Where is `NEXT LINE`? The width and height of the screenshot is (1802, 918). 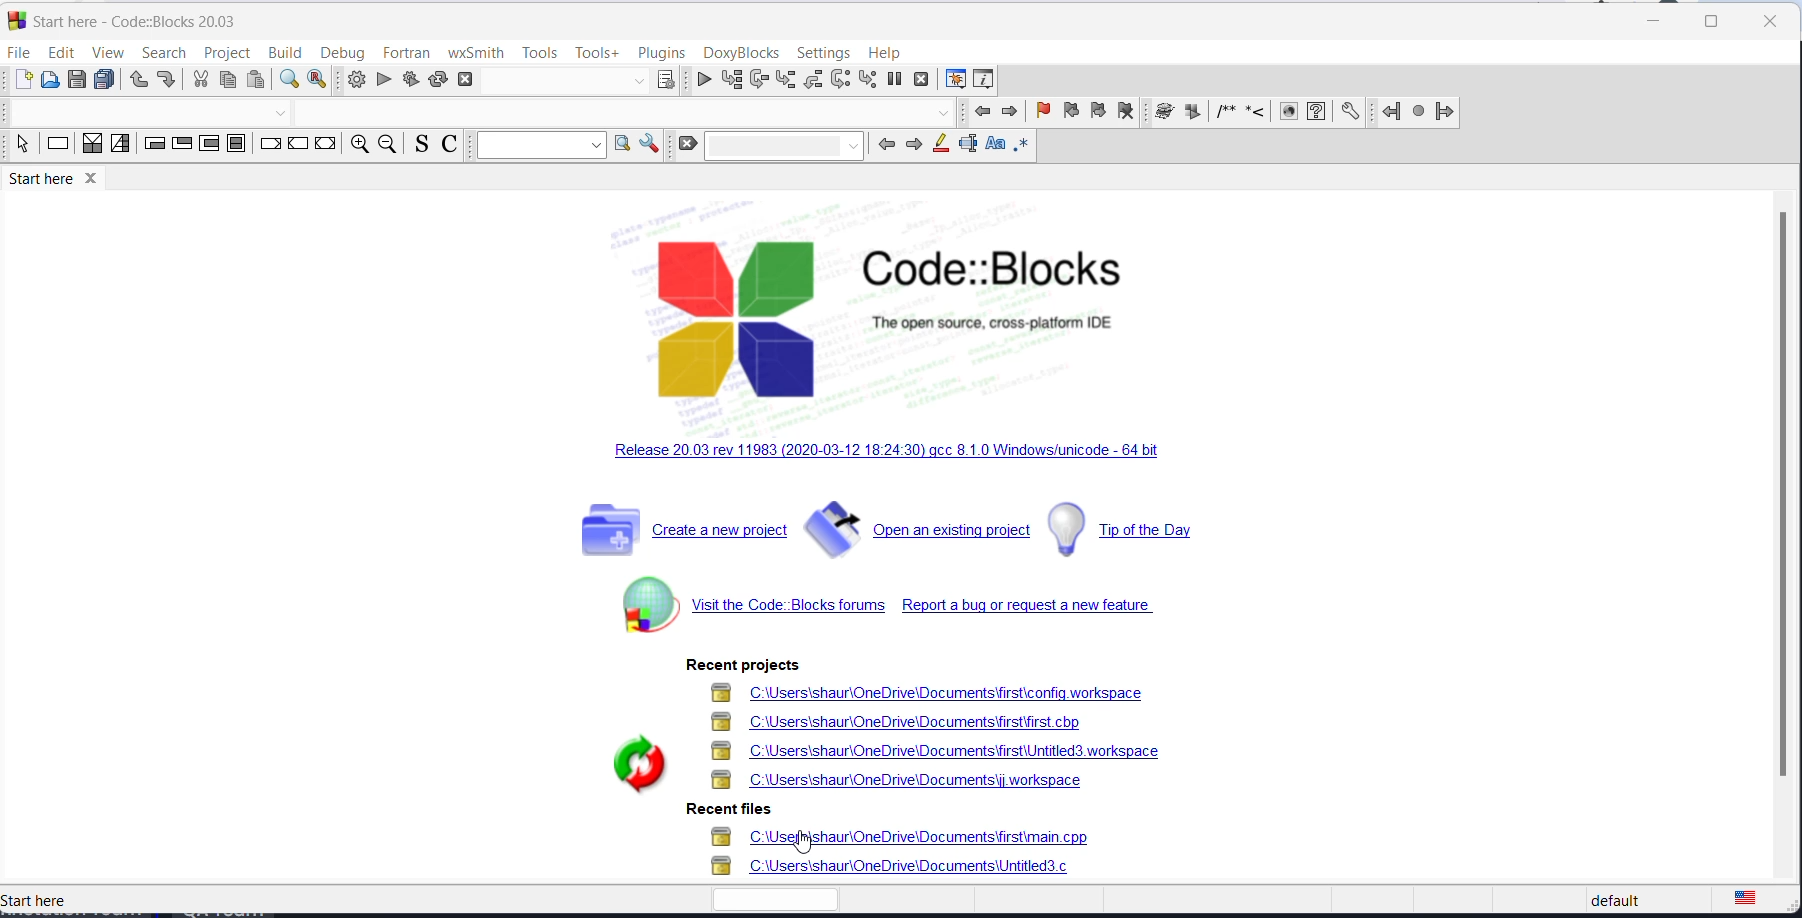
NEXT LINE is located at coordinates (757, 81).